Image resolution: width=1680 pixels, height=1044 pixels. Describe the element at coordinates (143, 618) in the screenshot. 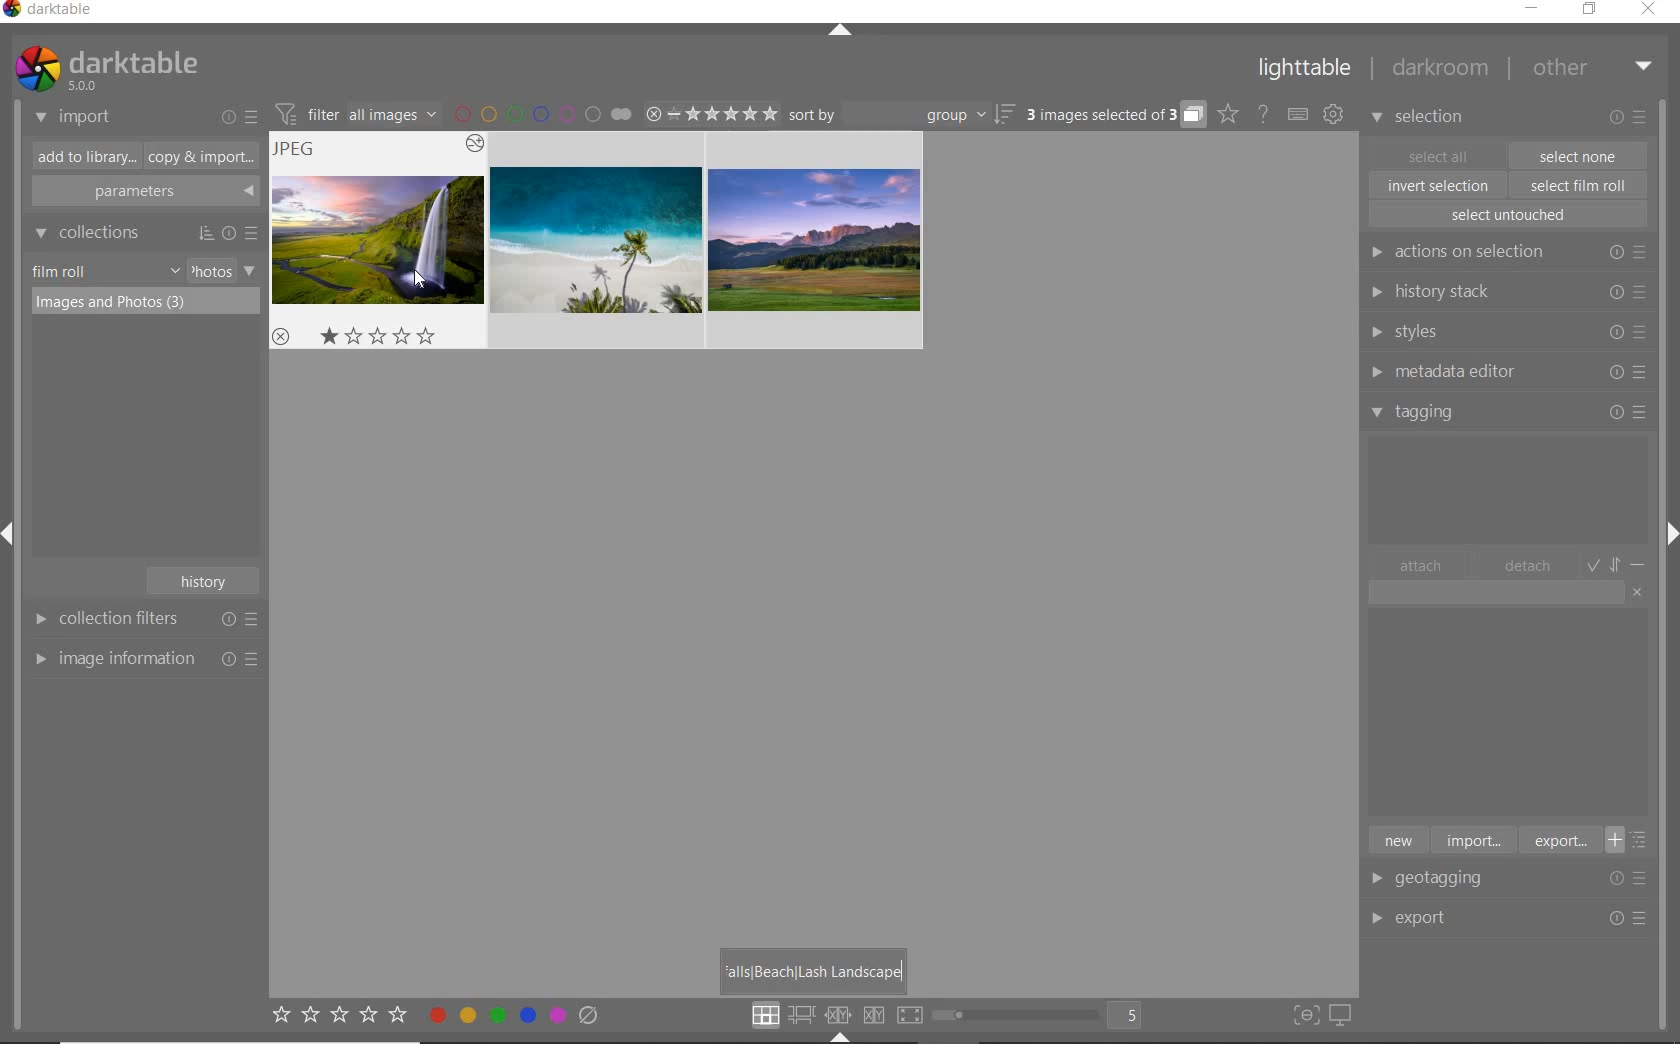

I see `collection filters` at that location.